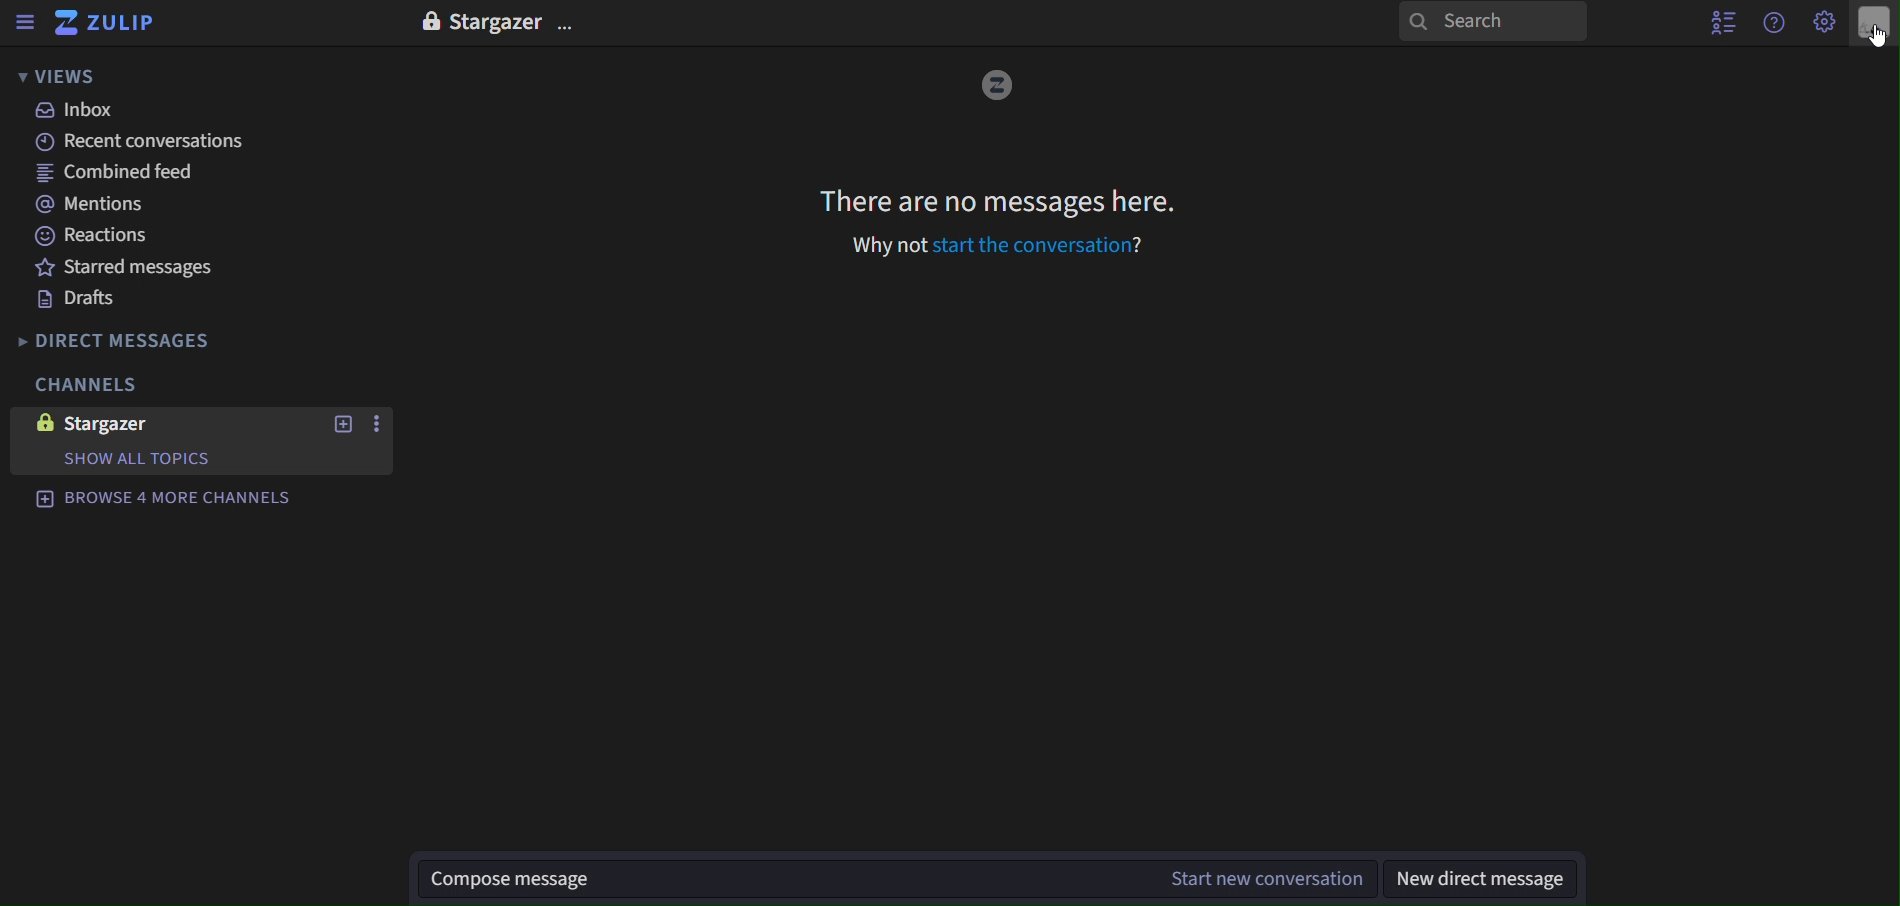  What do you see at coordinates (1263, 878) in the screenshot?
I see `start new conversation` at bounding box center [1263, 878].